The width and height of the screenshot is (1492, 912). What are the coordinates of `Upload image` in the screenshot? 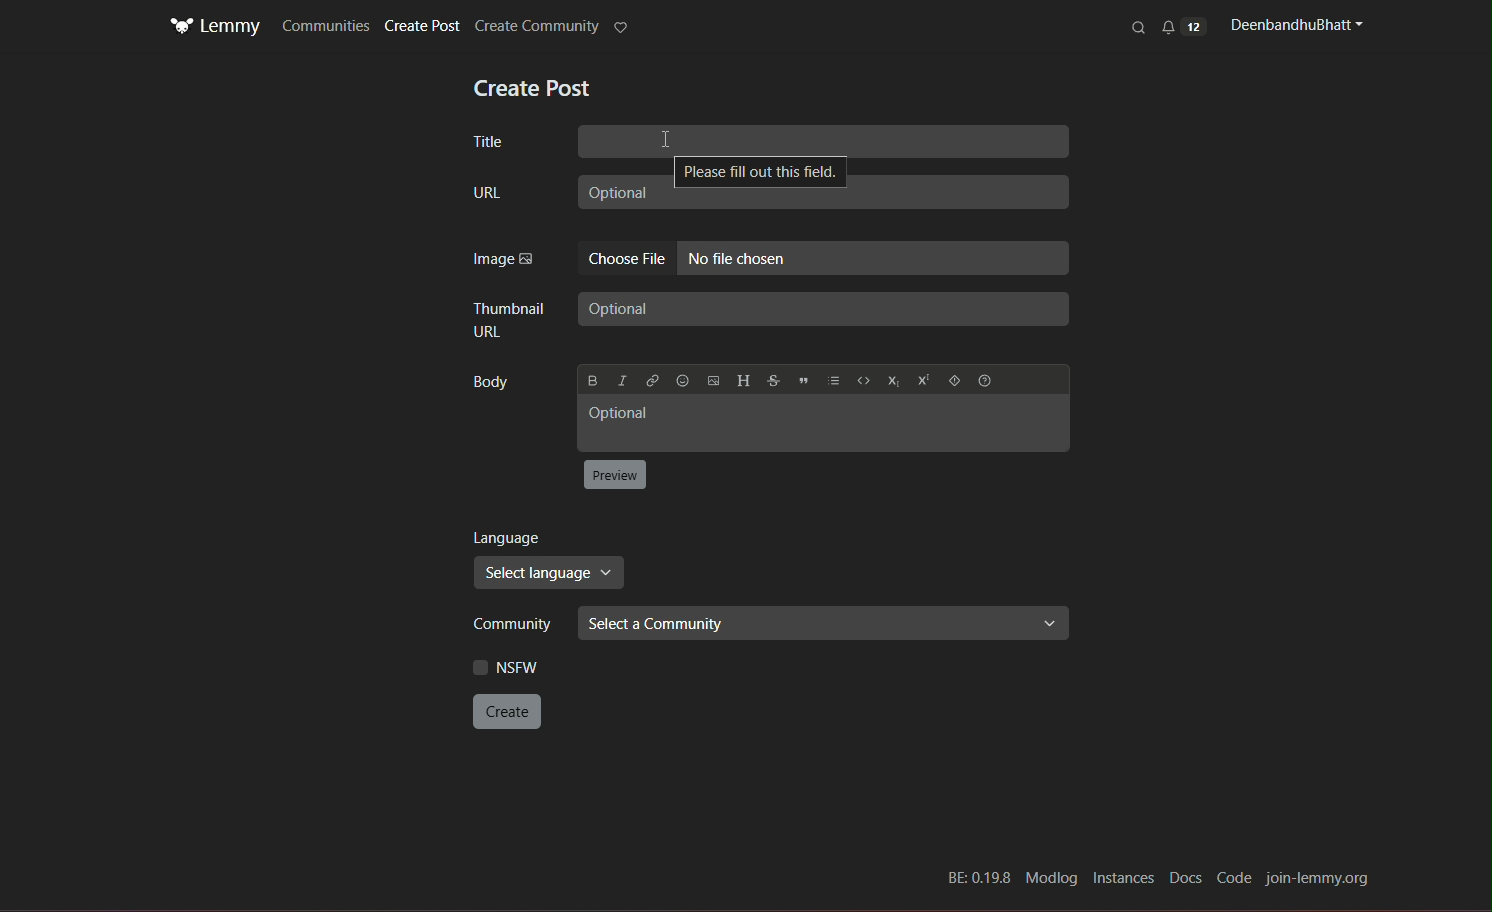 It's located at (711, 379).